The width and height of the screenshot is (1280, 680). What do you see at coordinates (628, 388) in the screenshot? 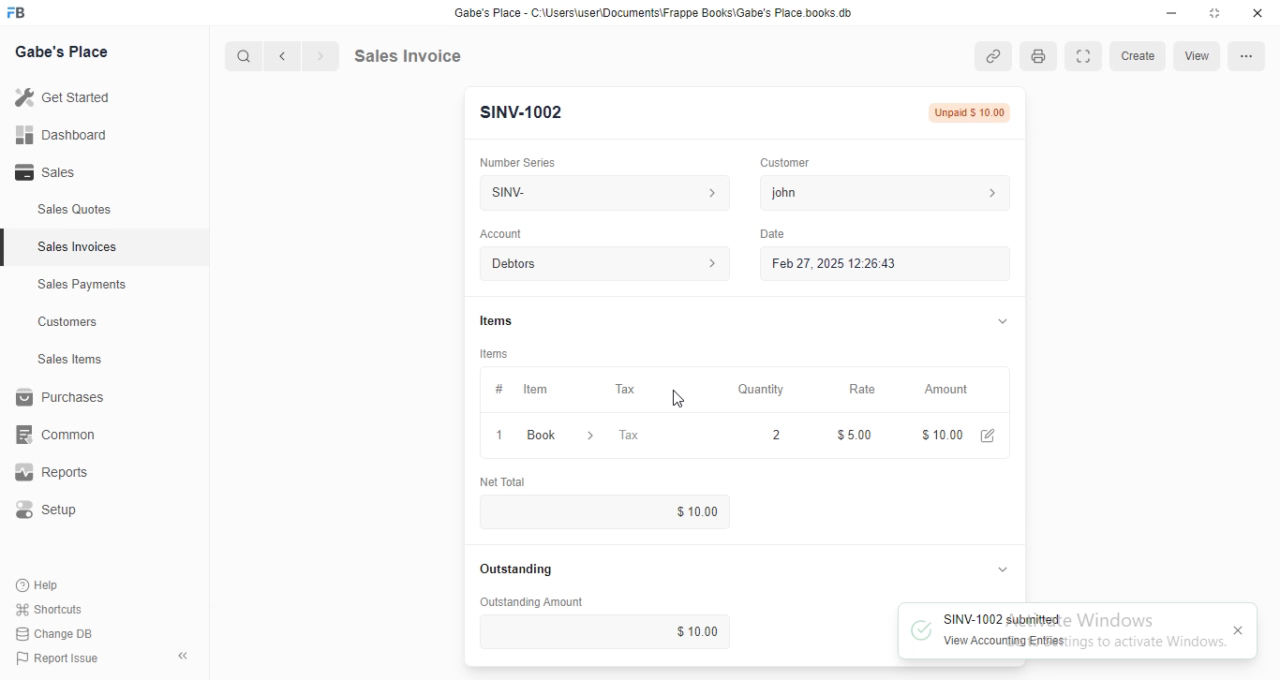
I see `Tax` at bounding box center [628, 388].